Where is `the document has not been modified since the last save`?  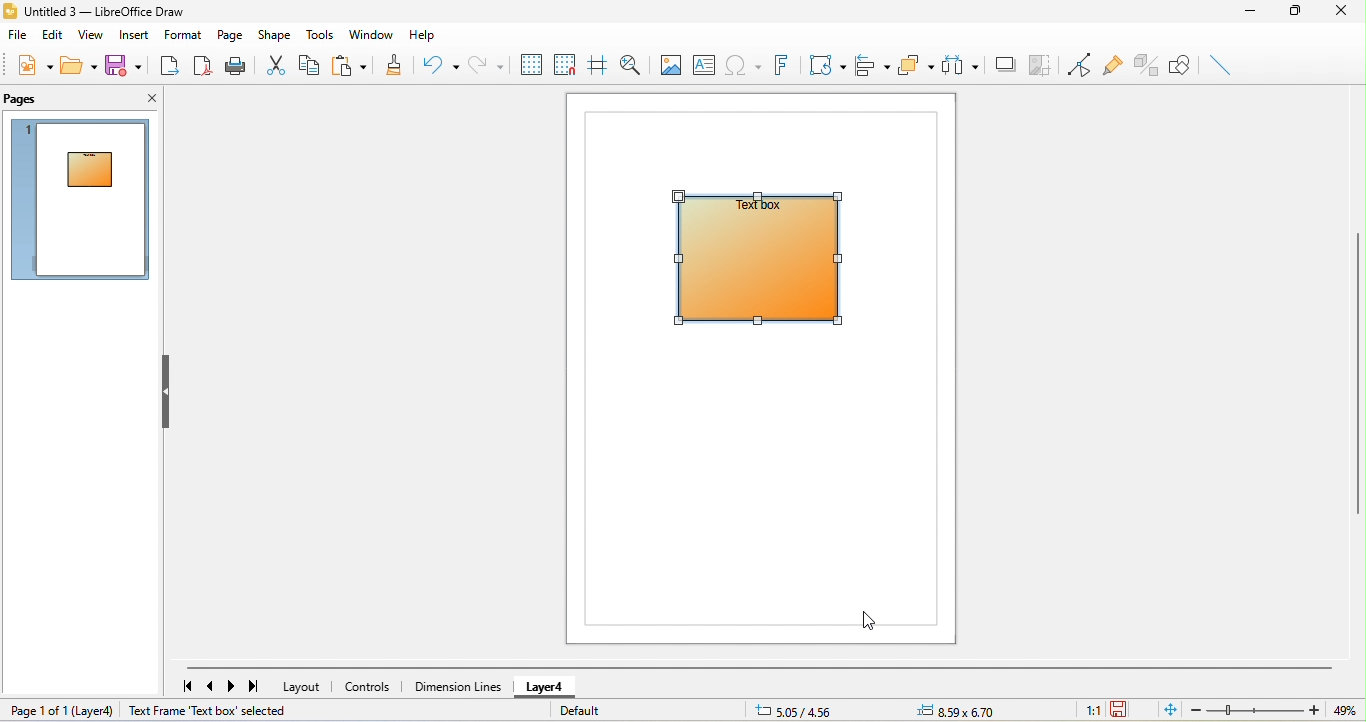 the document has not been modified since the last save is located at coordinates (1130, 711).